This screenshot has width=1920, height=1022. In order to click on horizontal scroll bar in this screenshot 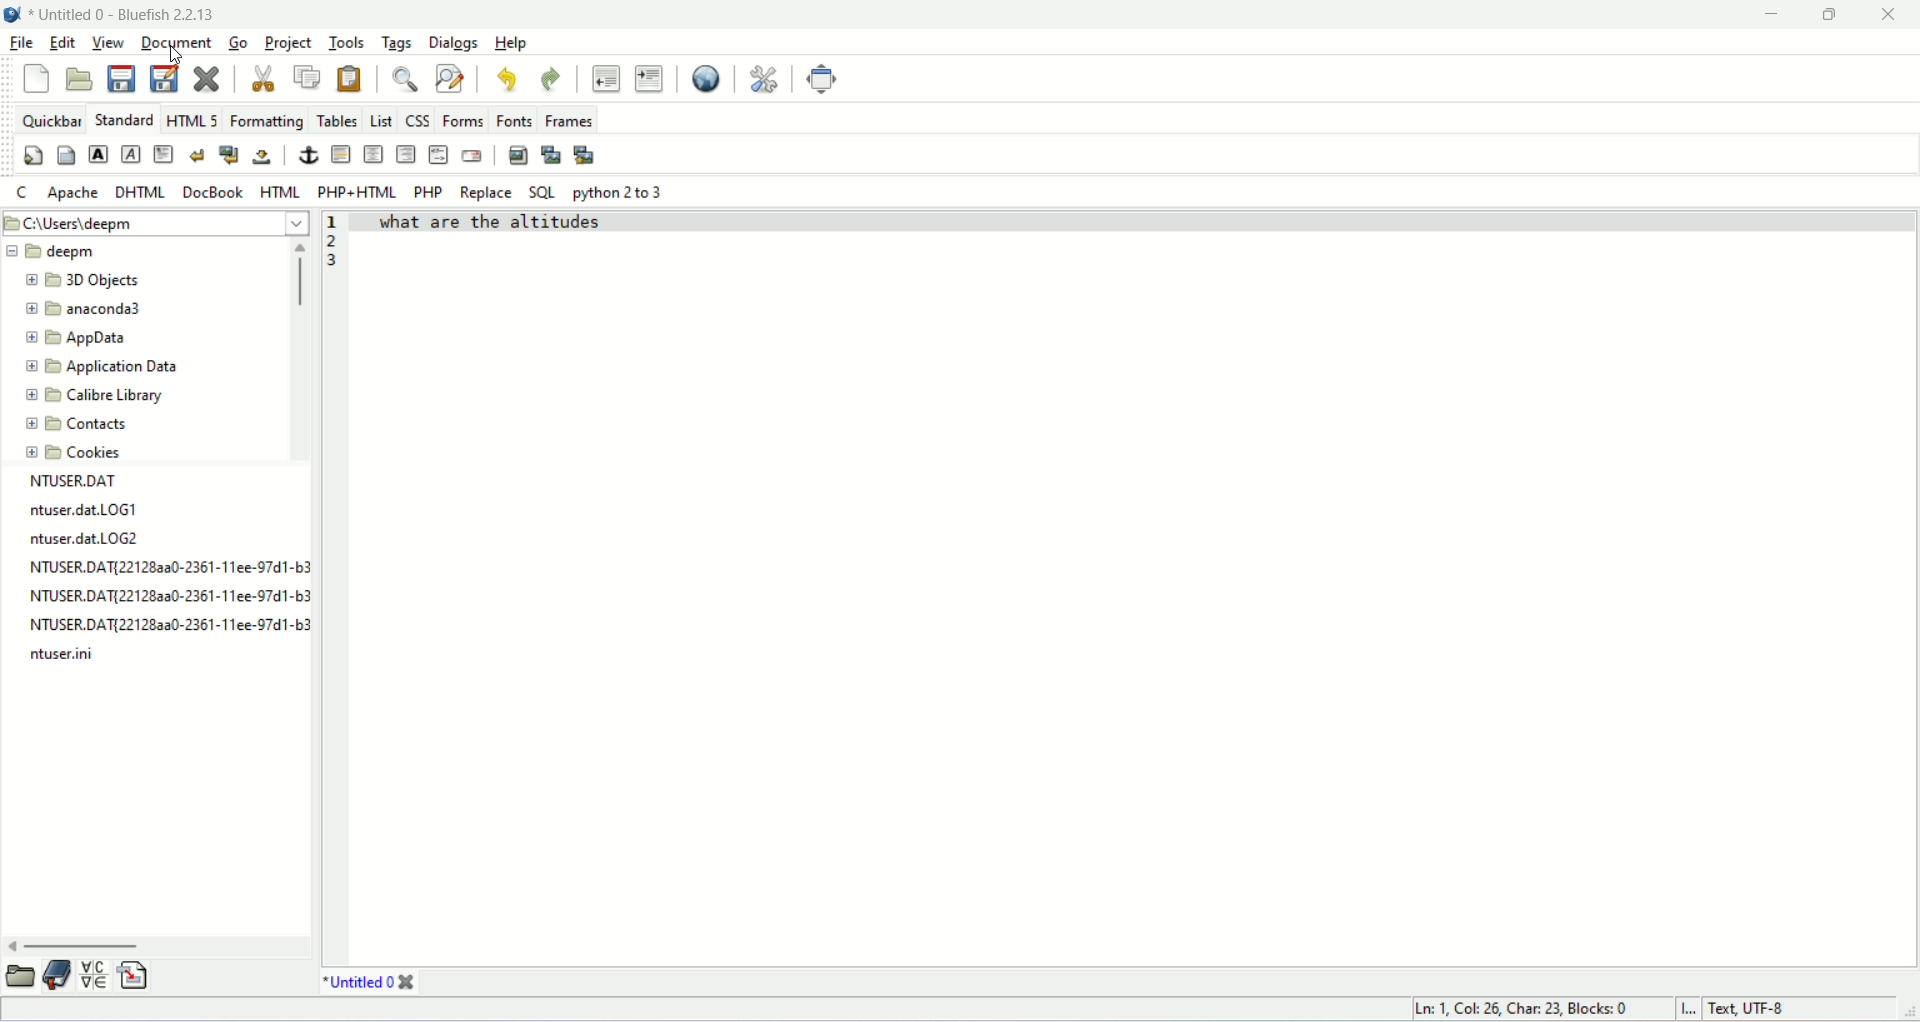, I will do `click(159, 944)`.